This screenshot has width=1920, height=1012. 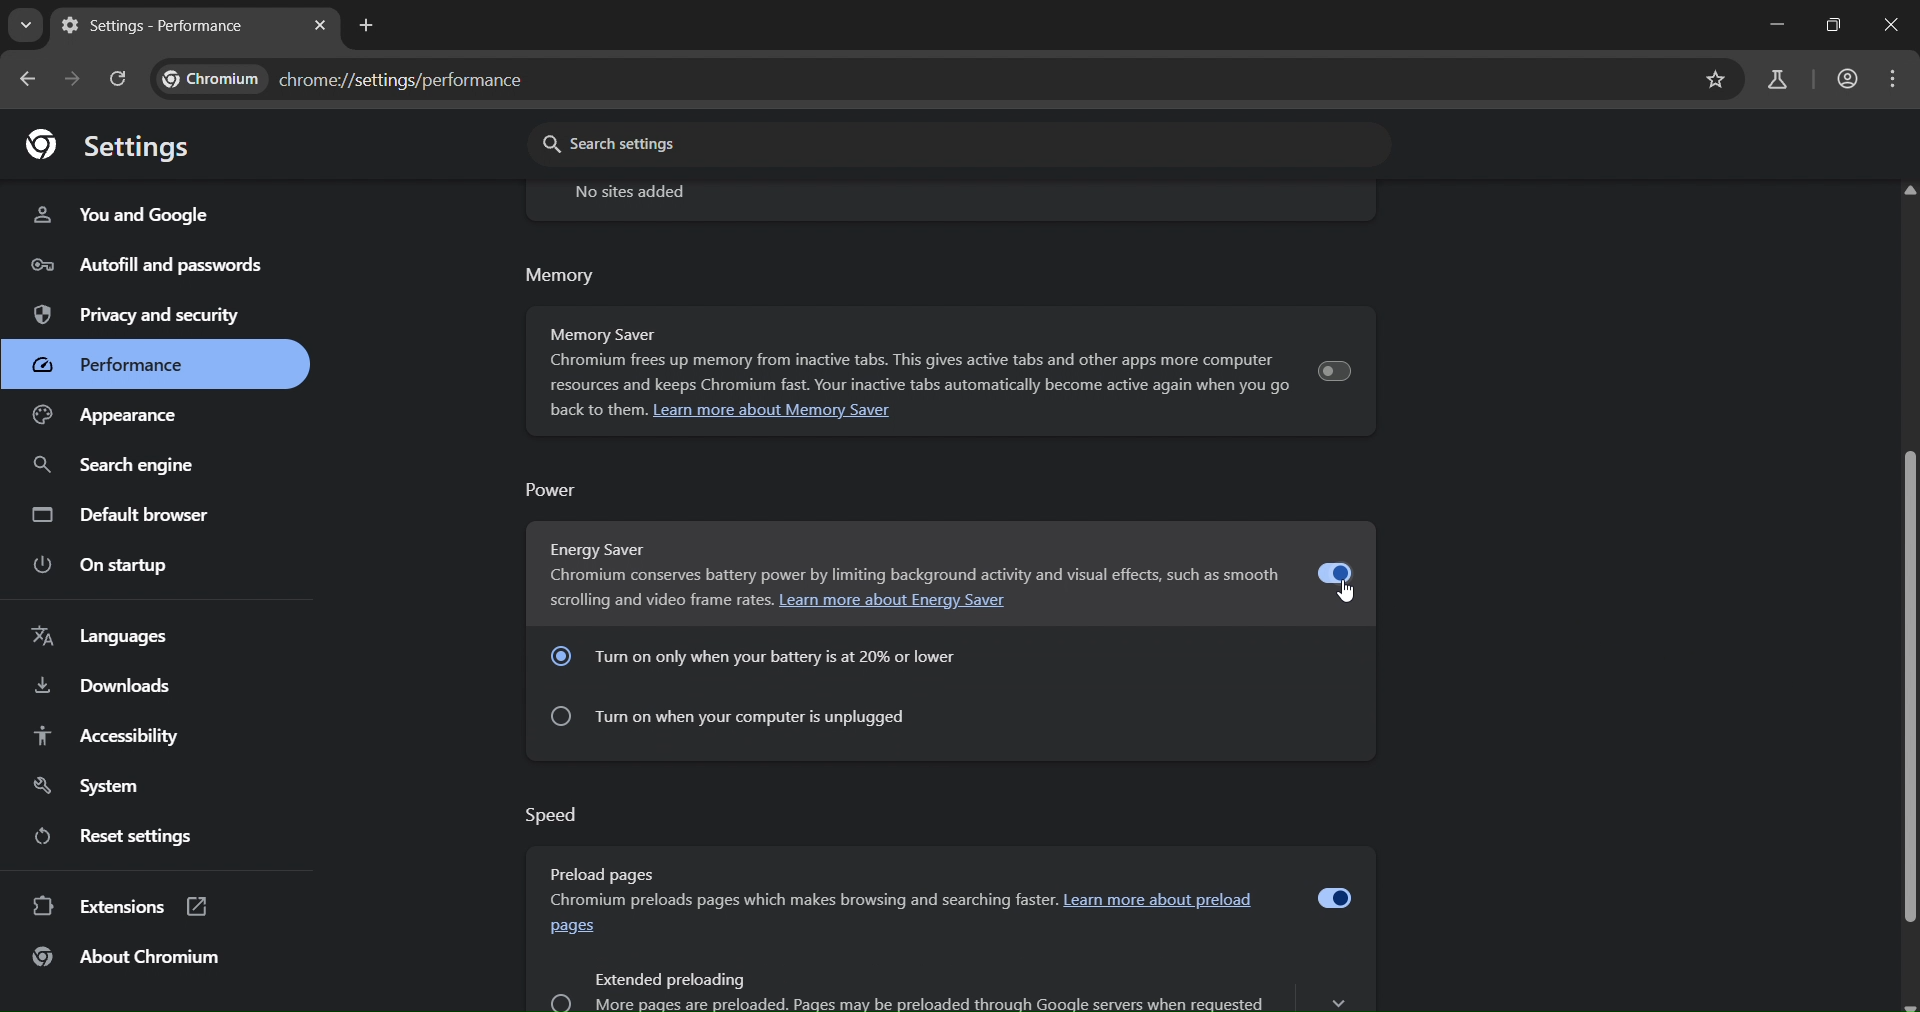 What do you see at coordinates (109, 685) in the screenshot?
I see `downloads` at bounding box center [109, 685].